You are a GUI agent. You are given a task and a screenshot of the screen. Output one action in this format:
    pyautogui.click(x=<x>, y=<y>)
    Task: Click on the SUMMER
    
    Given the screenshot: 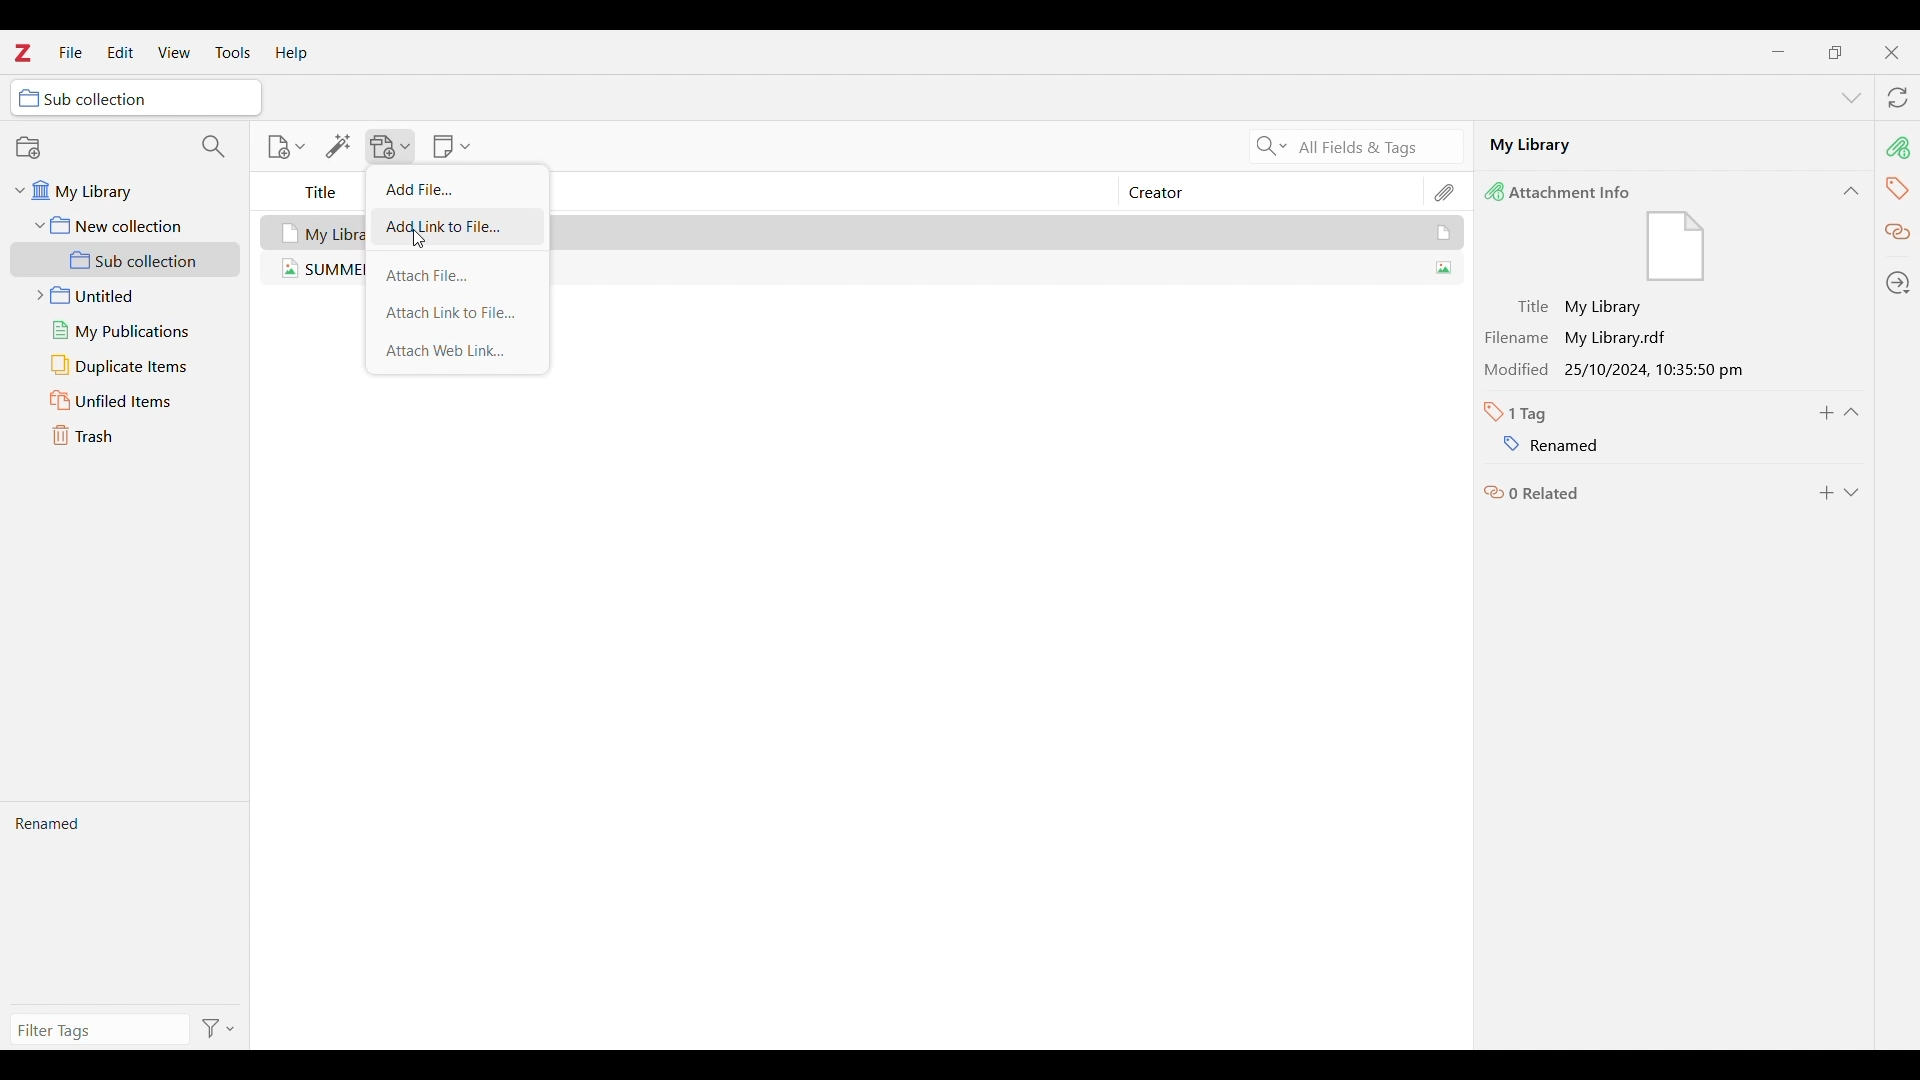 What is the action you would take?
    pyautogui.click(x=1006, y=269)
    